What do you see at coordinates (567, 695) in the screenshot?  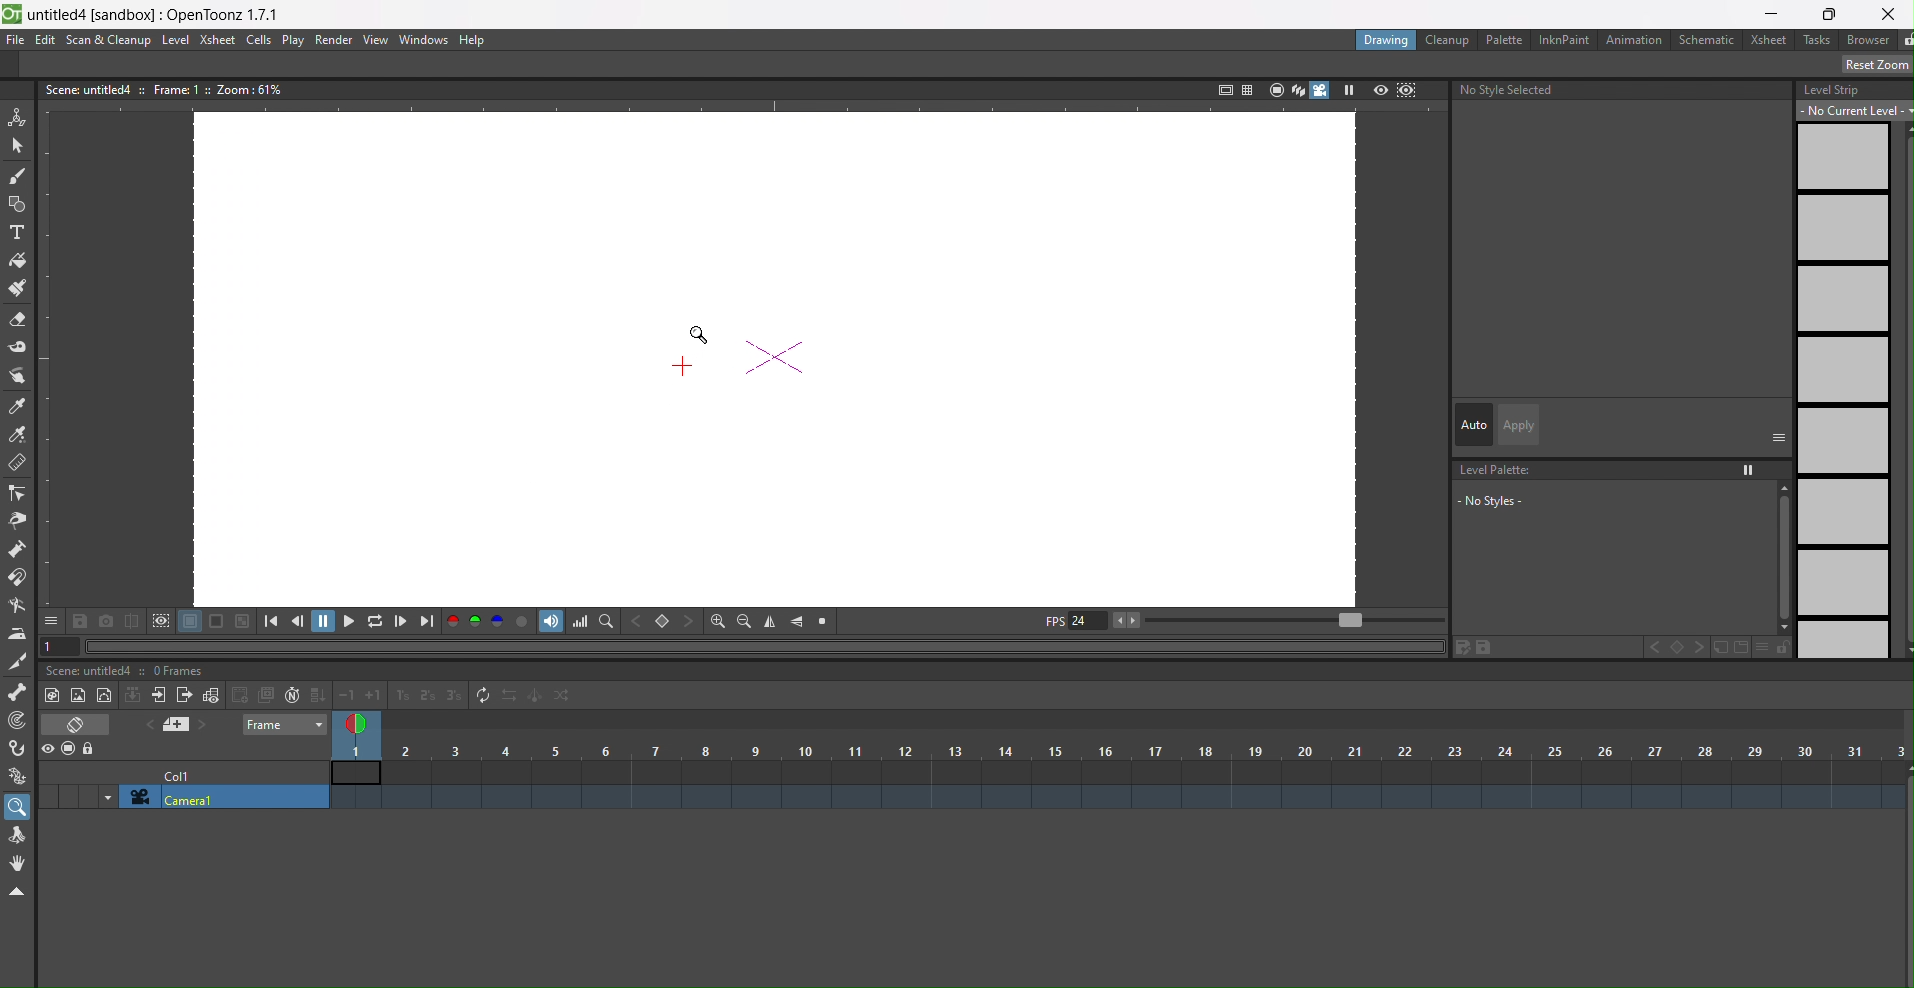 I see `` at bounding box center [567, 695].